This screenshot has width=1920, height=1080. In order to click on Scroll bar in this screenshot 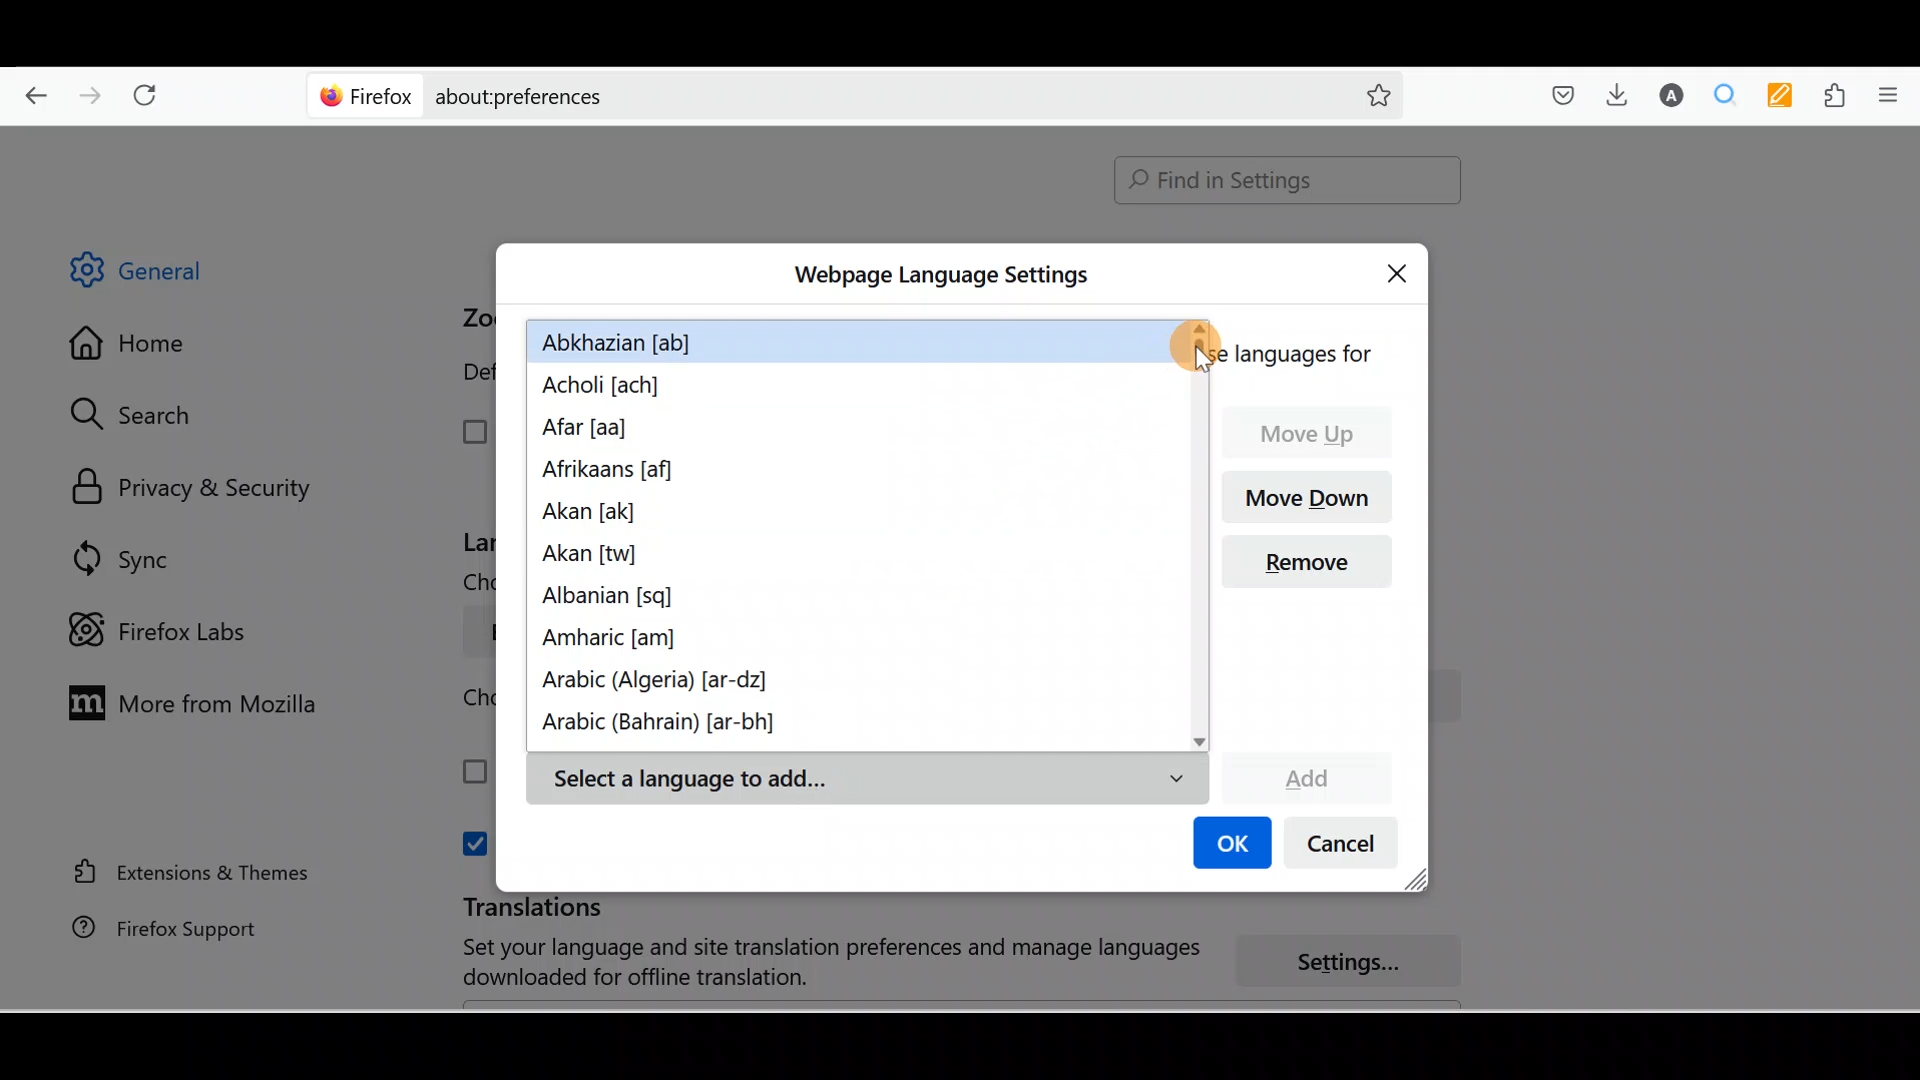, I will do `click(1906, 569)`.